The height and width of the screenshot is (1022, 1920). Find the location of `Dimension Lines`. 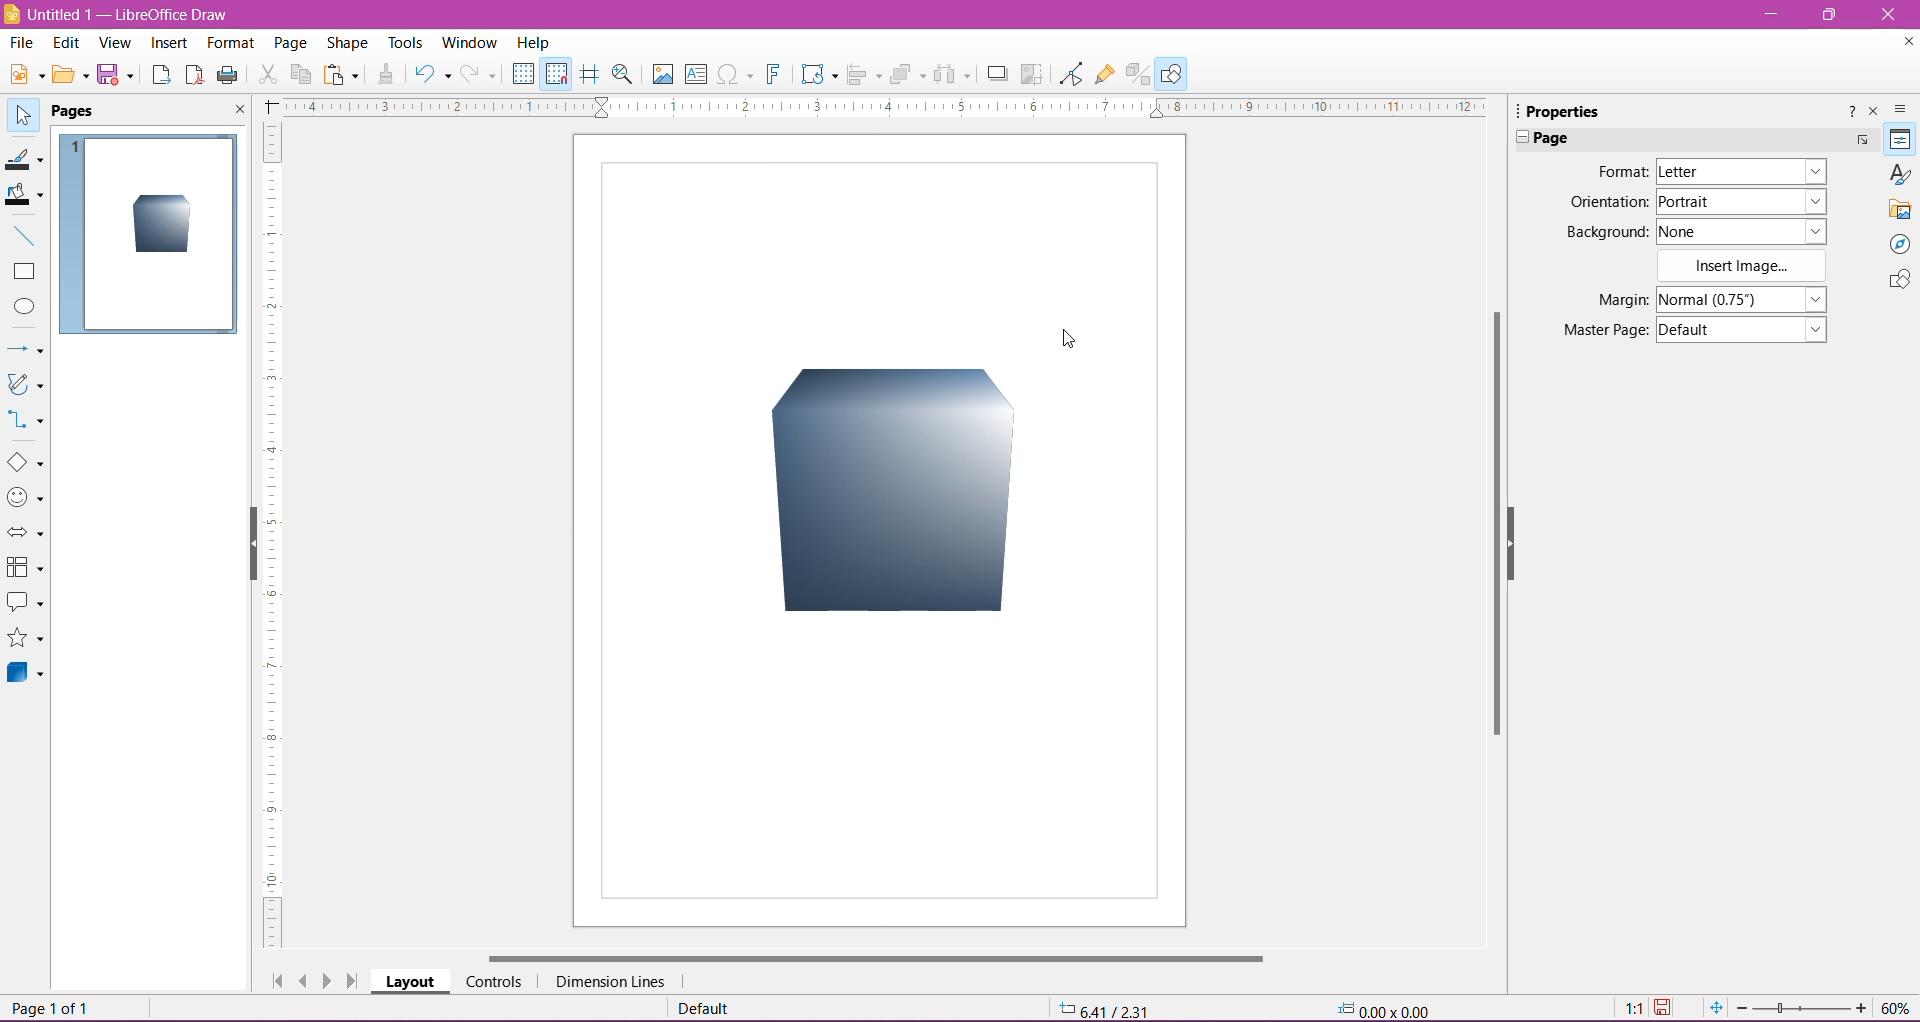

Dimension Lines is located at coordinates (612, 982).